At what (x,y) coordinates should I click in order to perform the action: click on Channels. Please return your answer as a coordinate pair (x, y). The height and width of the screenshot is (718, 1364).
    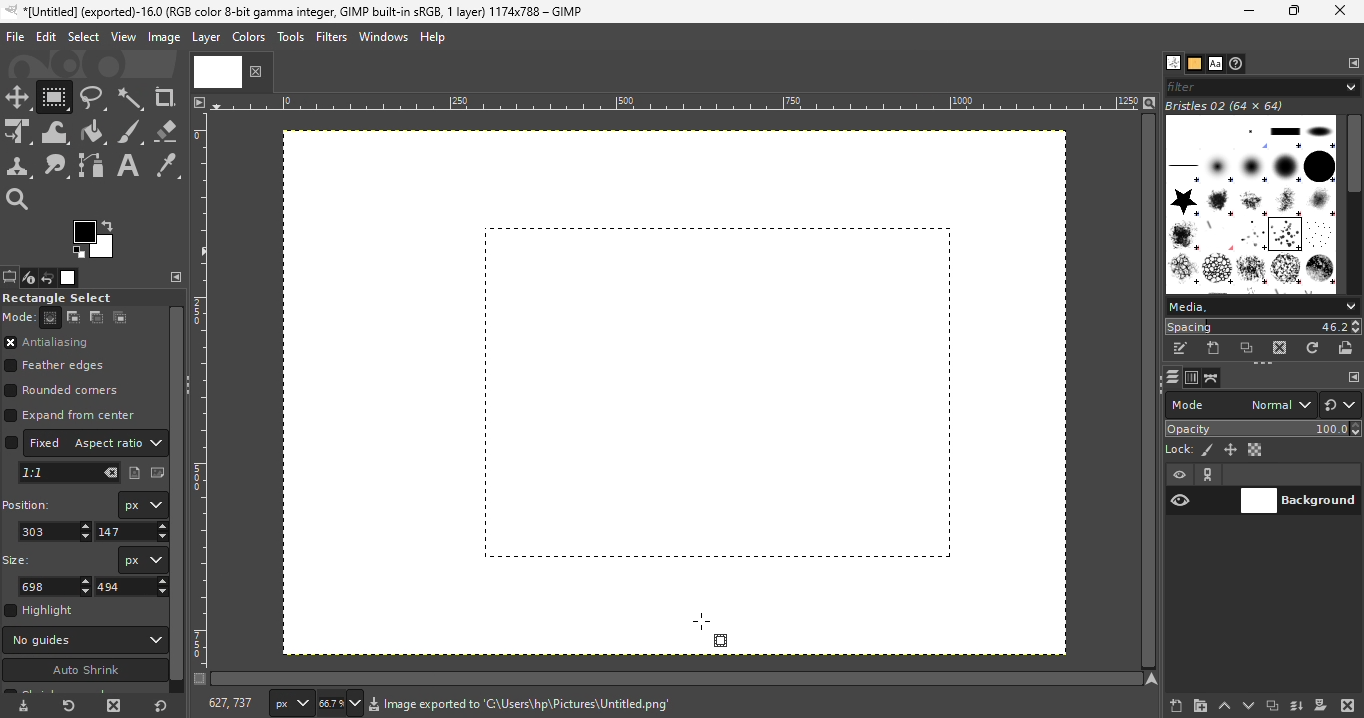
    Looking at the image, I should click on (1192, 378).